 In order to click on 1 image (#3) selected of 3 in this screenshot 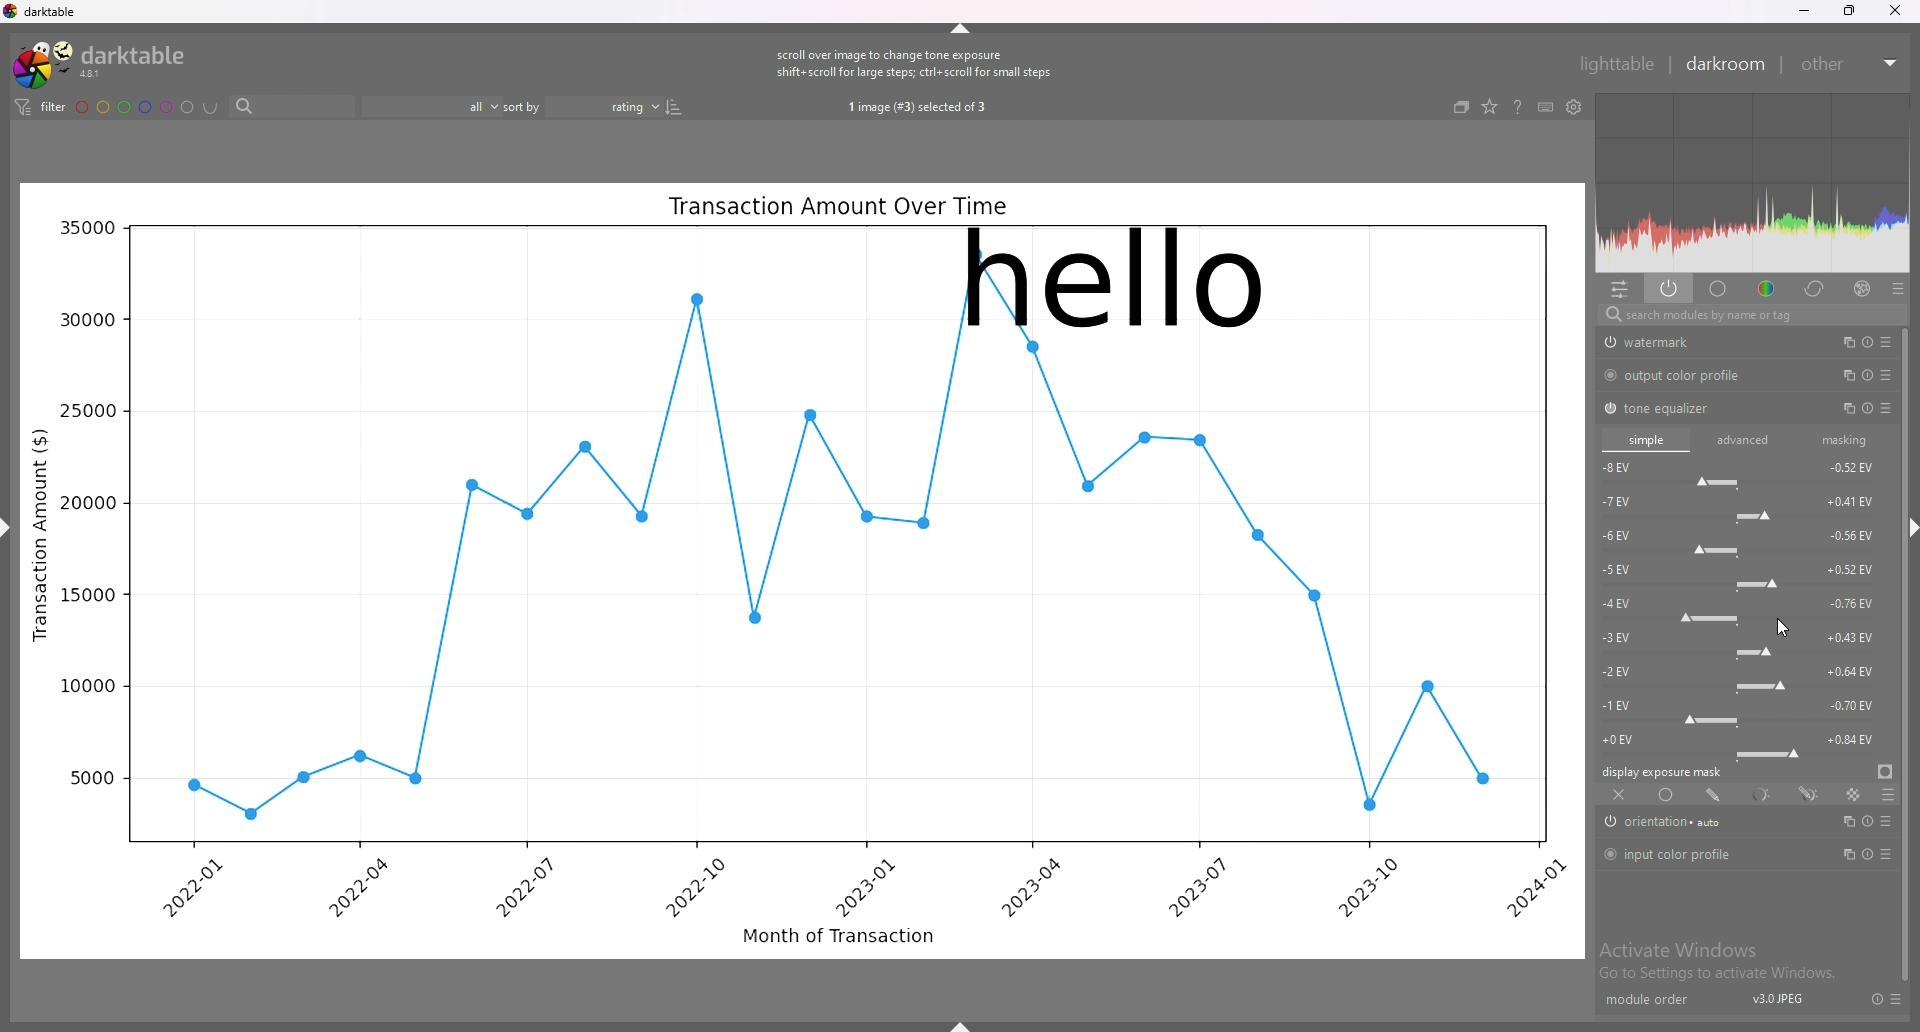, I will do `click(918, 108)`.